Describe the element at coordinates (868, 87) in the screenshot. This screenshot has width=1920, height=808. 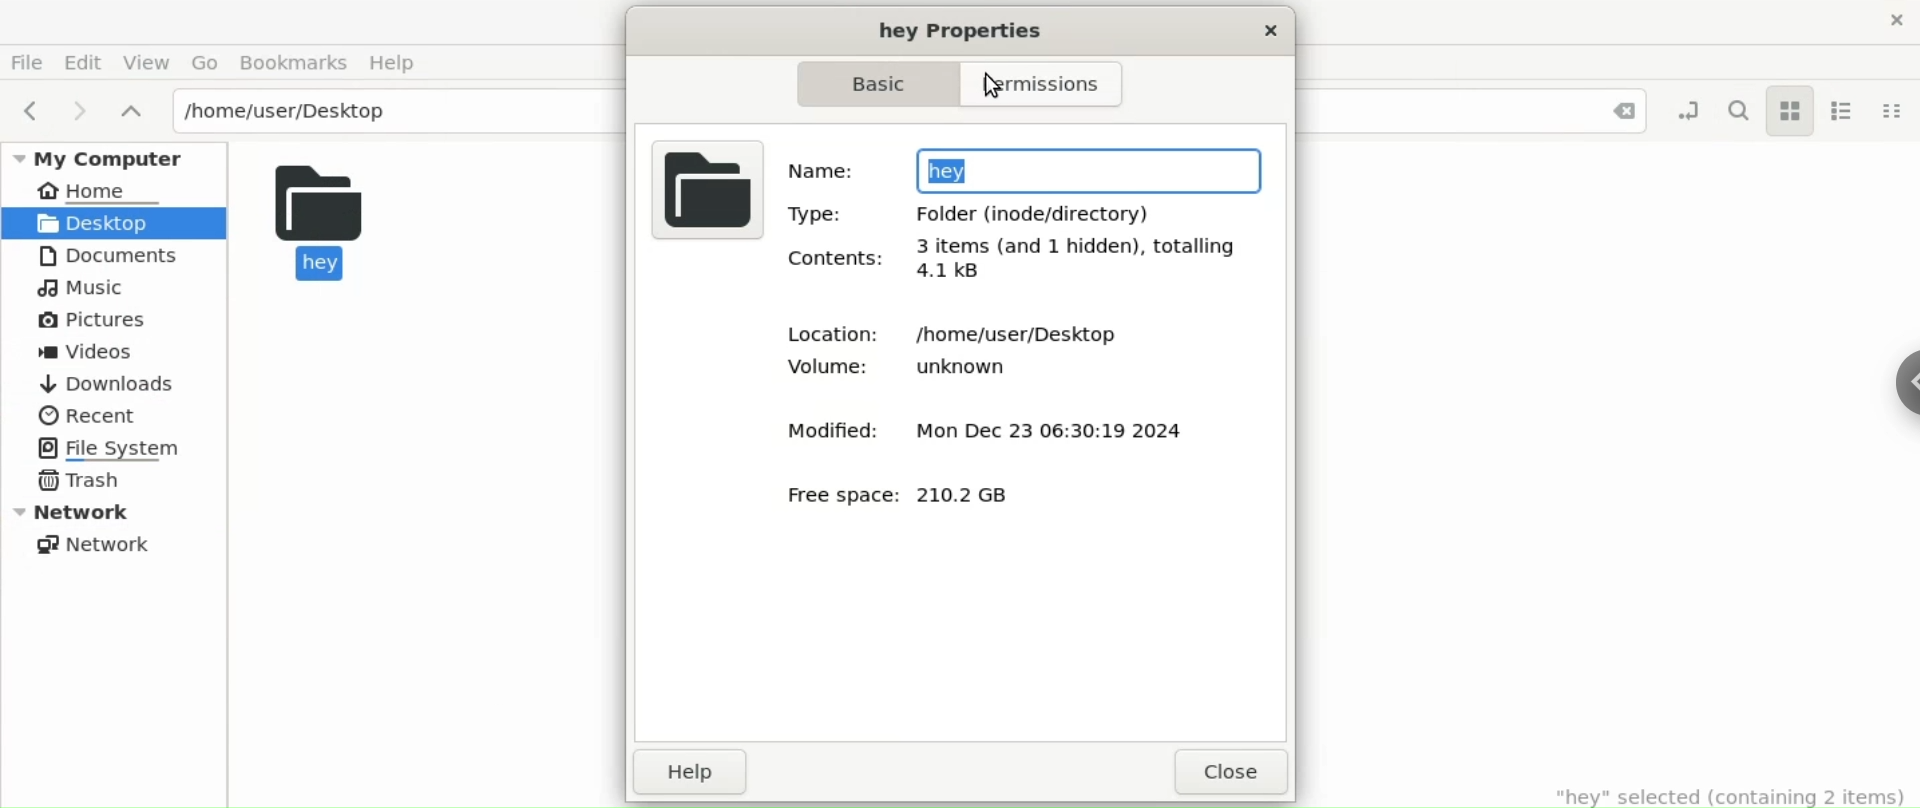
I see `basic` at that location.